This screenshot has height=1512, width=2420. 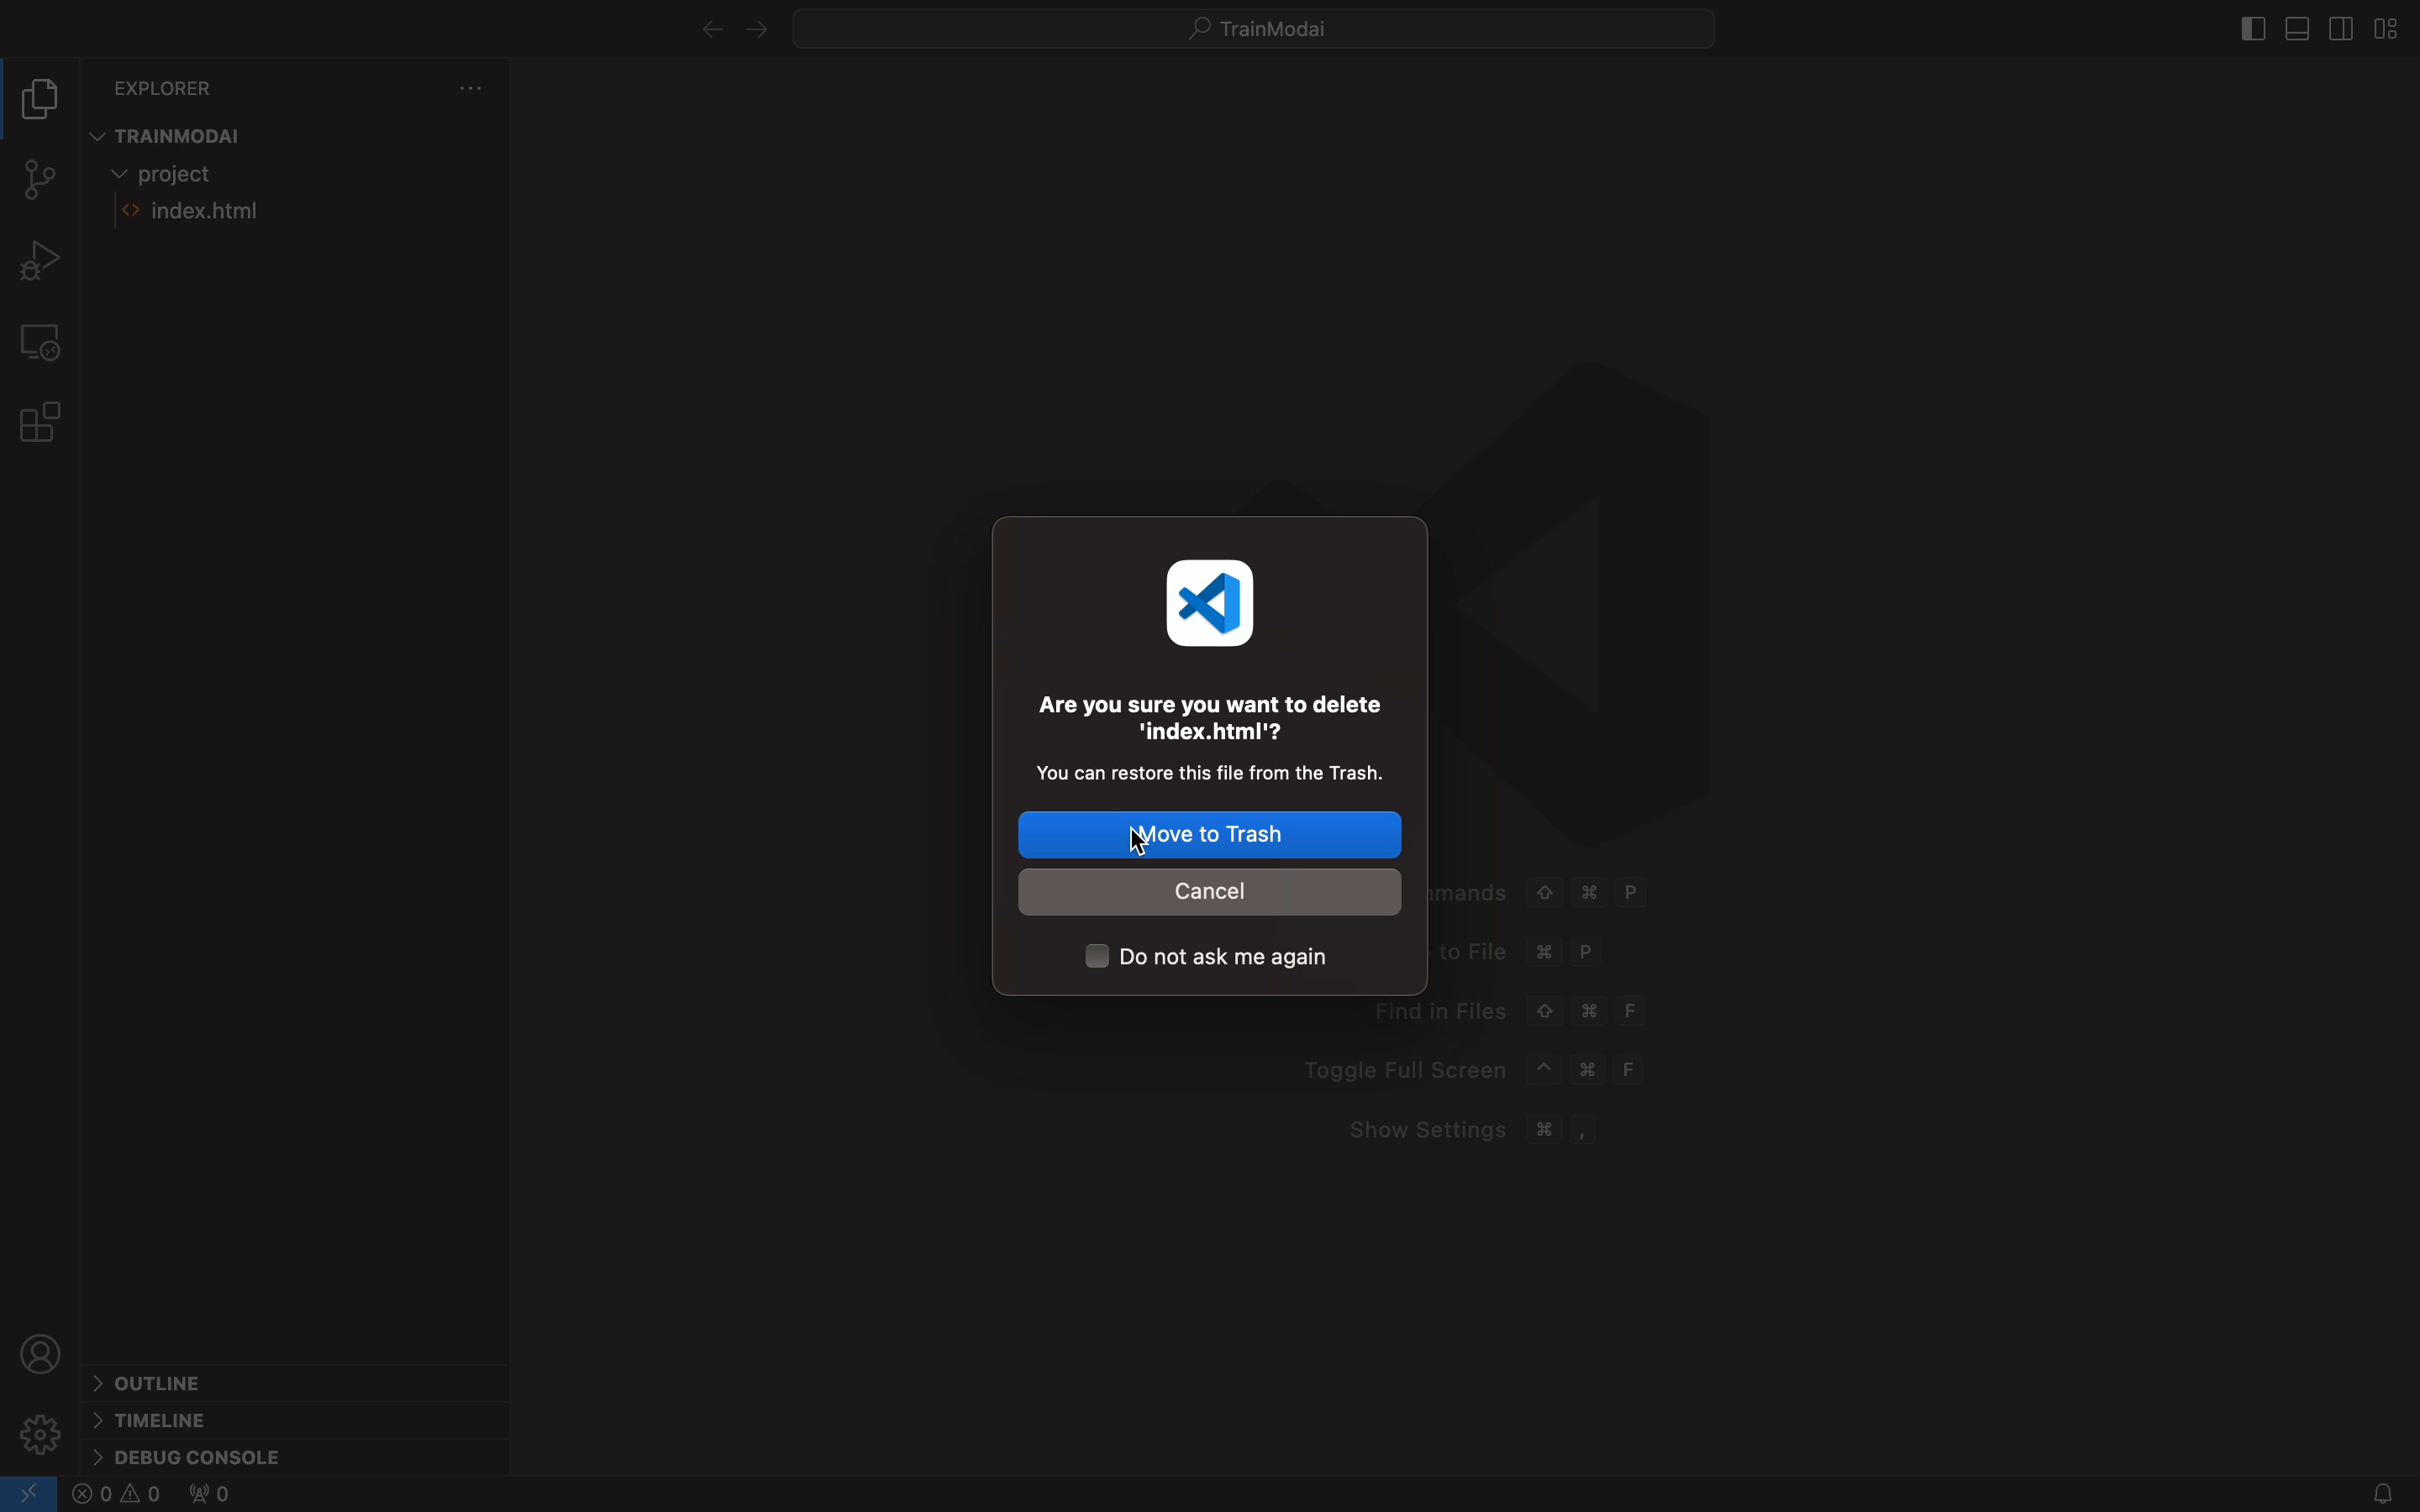 I want to click on toggle secondary bar, so click(x=2343, y=29).